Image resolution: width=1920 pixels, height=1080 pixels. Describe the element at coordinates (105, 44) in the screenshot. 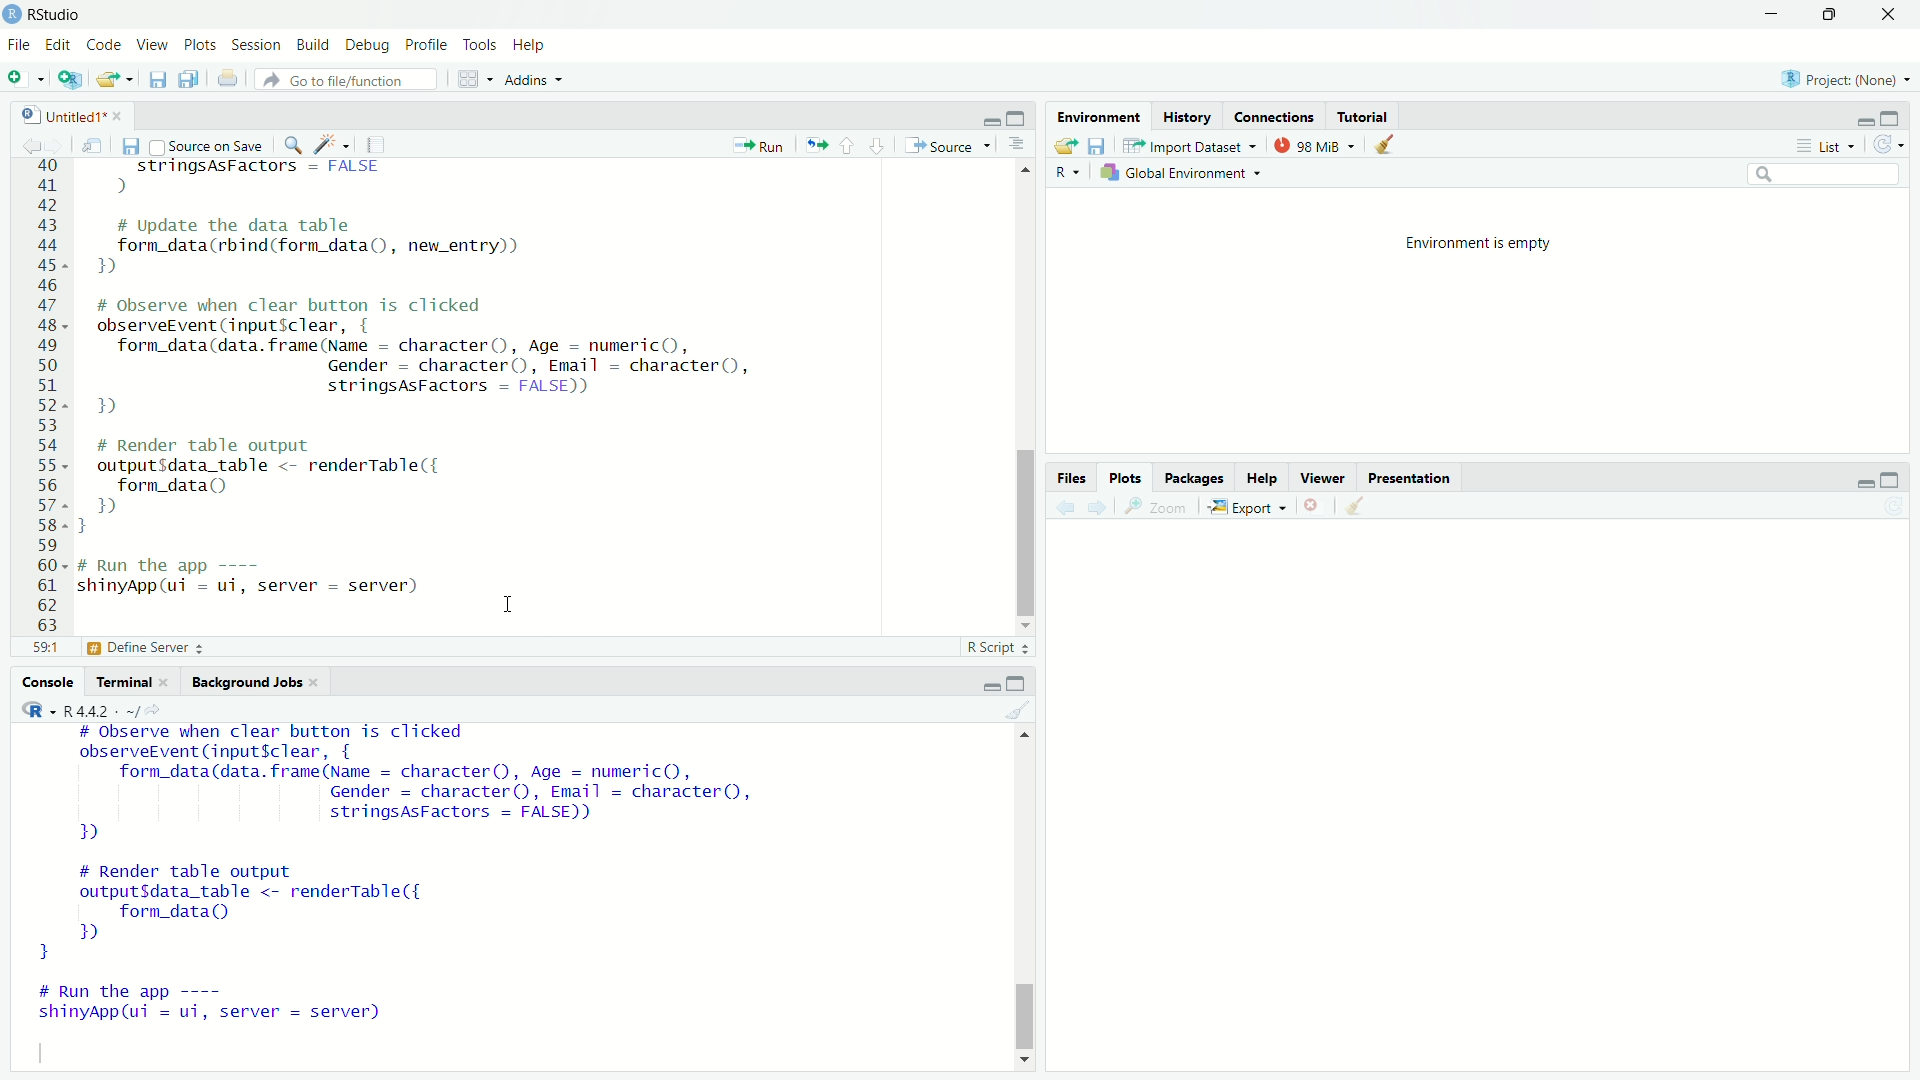

I see `Code` at that location.